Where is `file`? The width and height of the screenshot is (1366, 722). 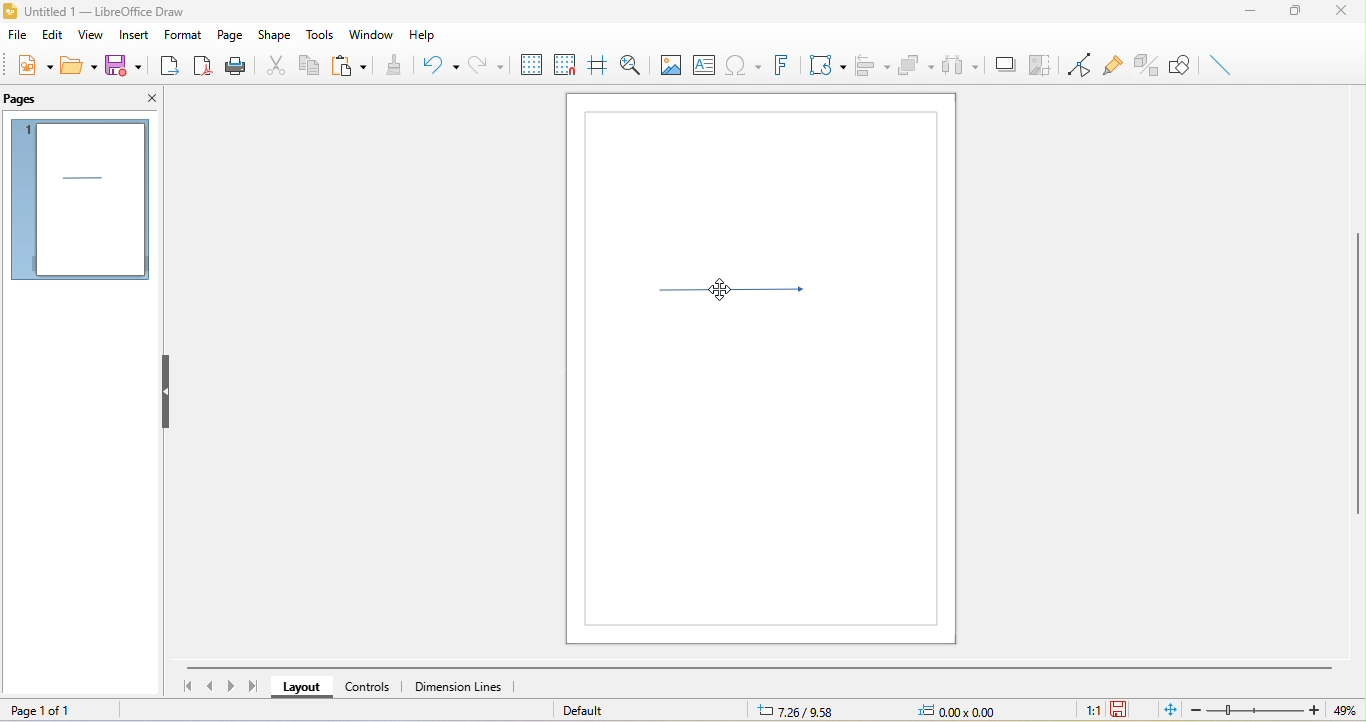
file is located at coordinates (19, 34).